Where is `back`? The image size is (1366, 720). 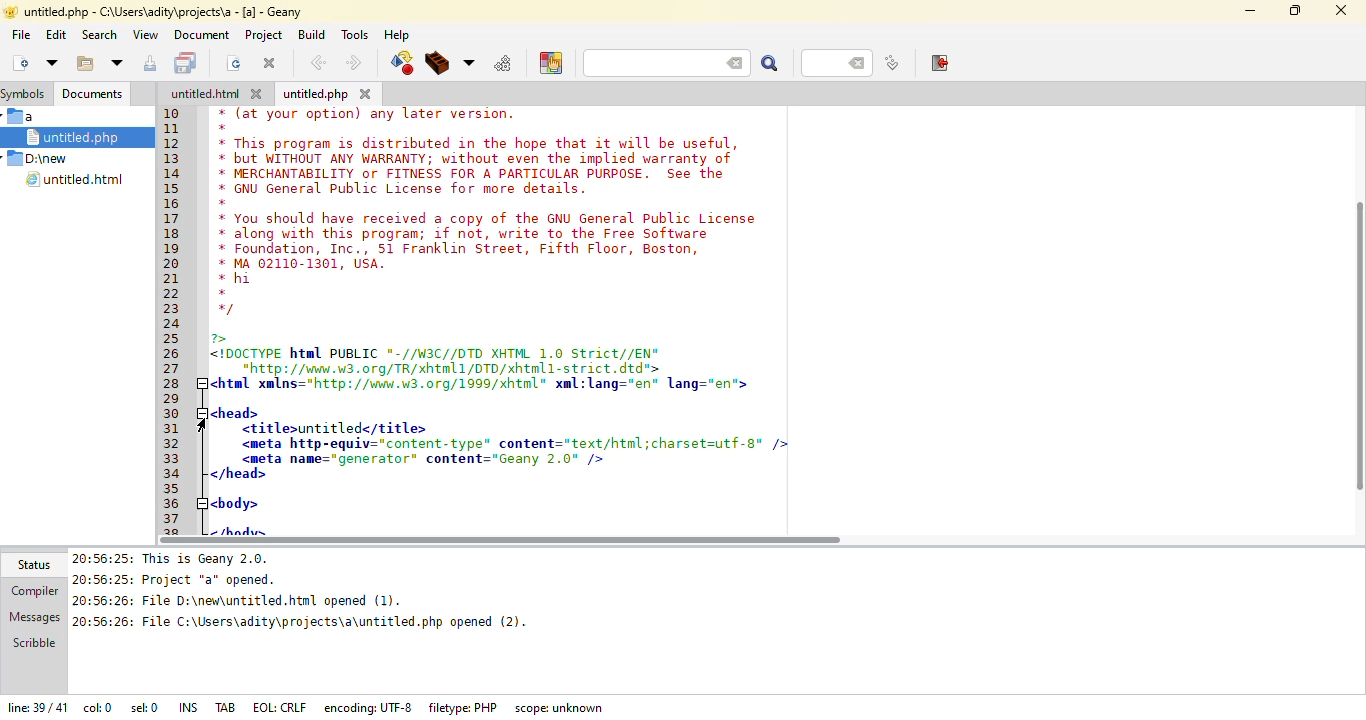 back is located at coordinates (319, 62).